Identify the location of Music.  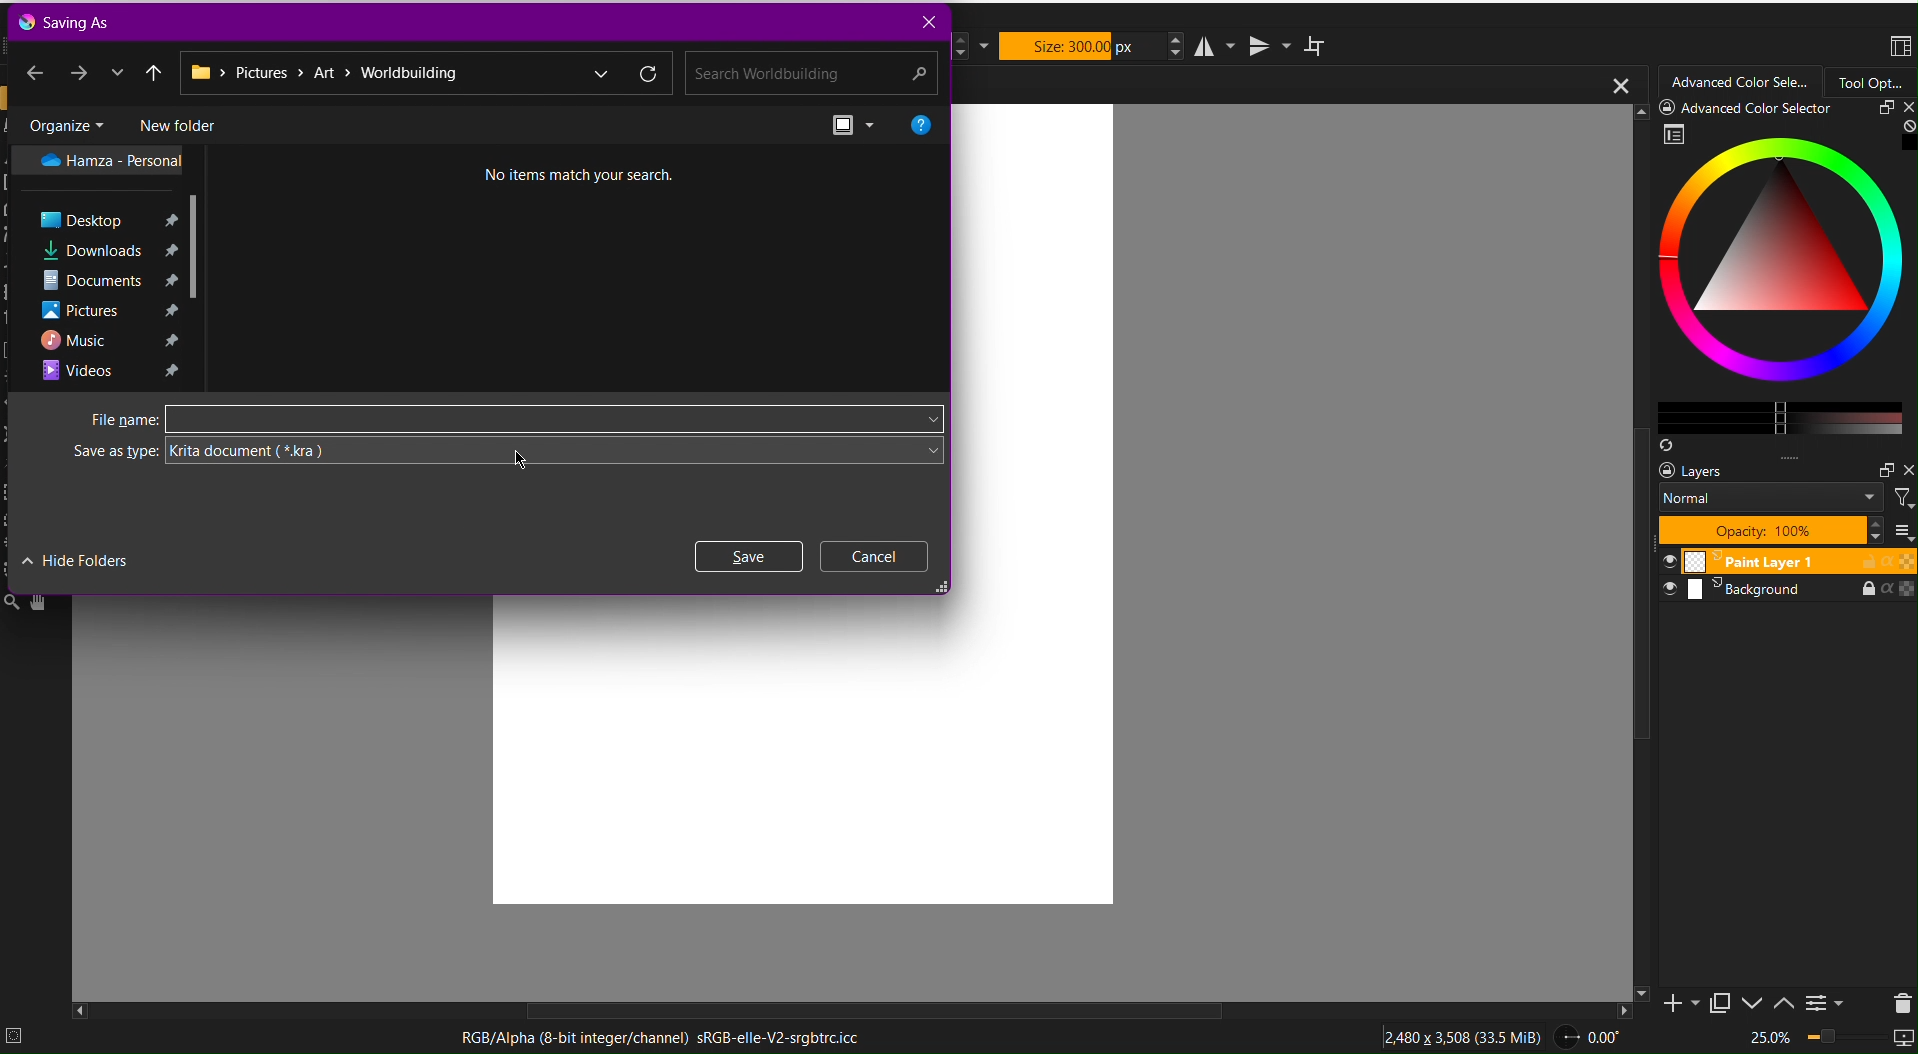
(75, 340).